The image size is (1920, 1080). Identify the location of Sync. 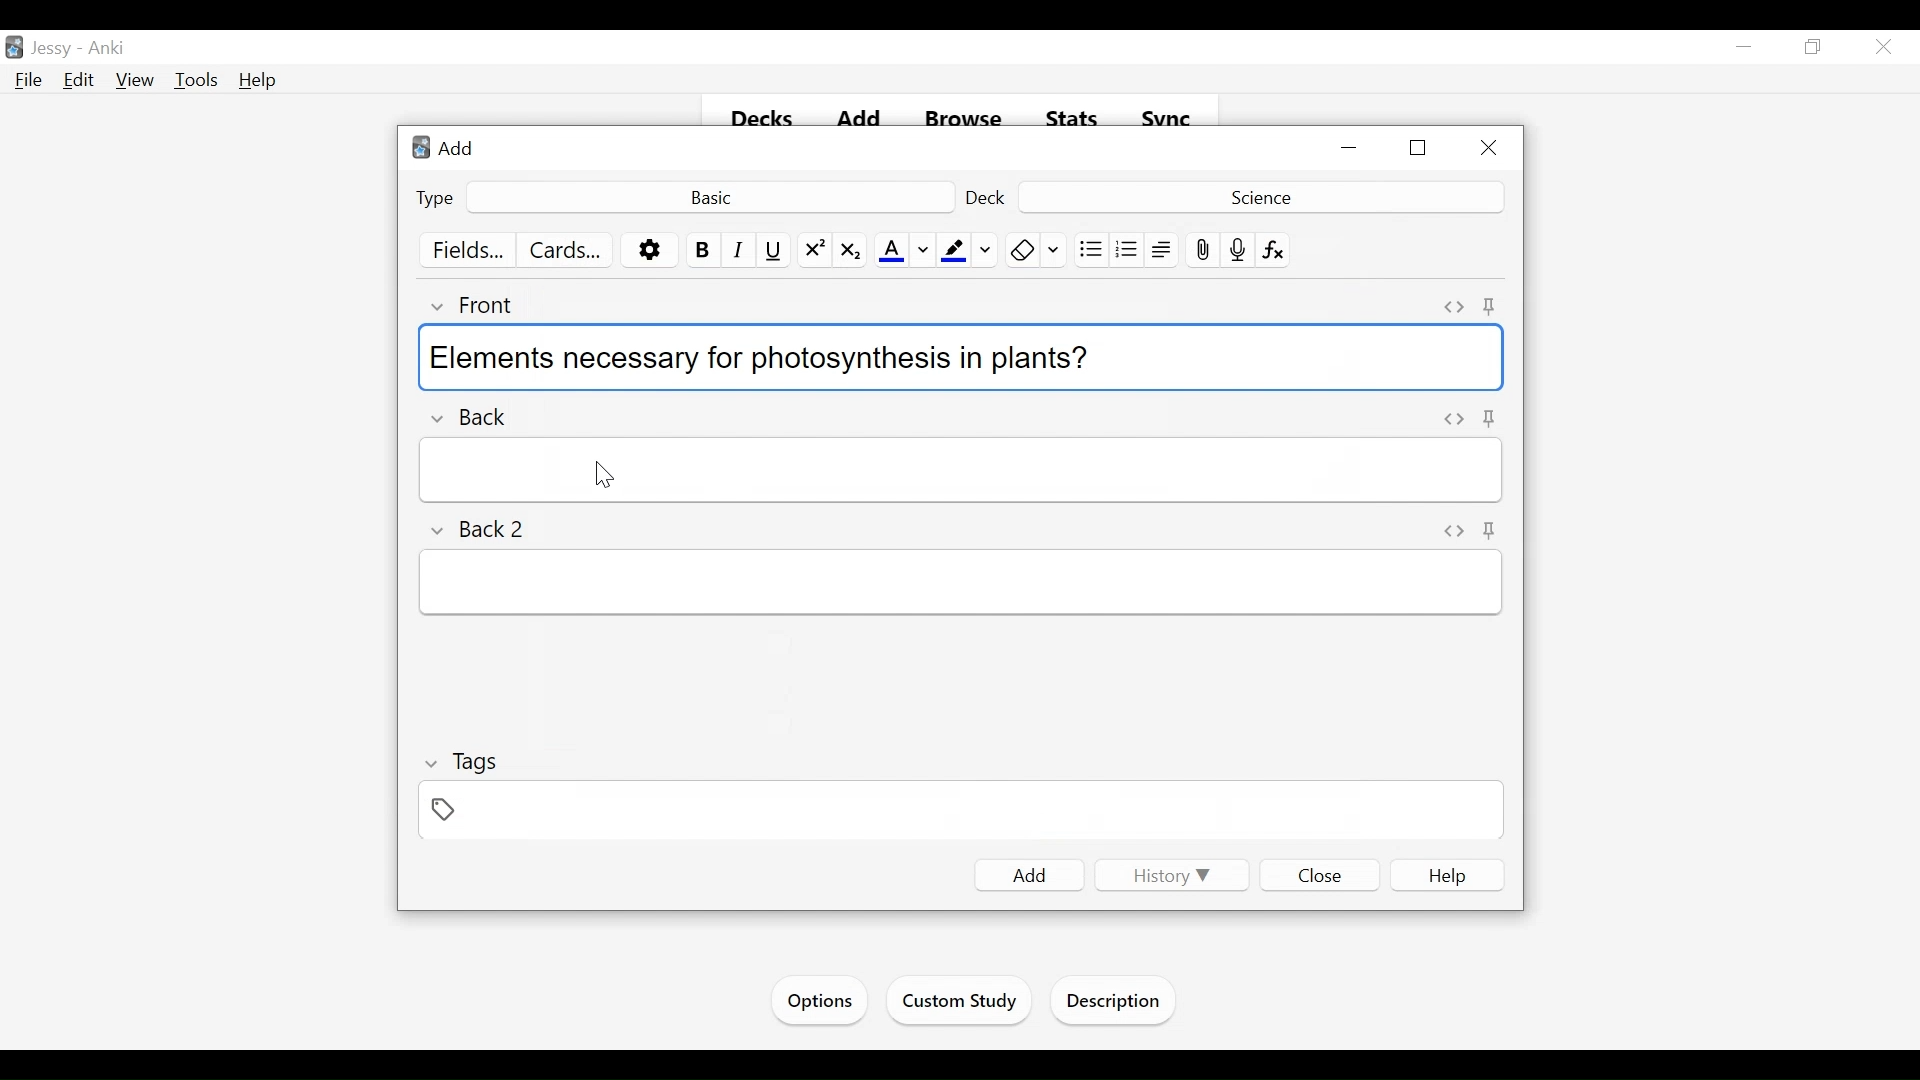
(1167, 119).